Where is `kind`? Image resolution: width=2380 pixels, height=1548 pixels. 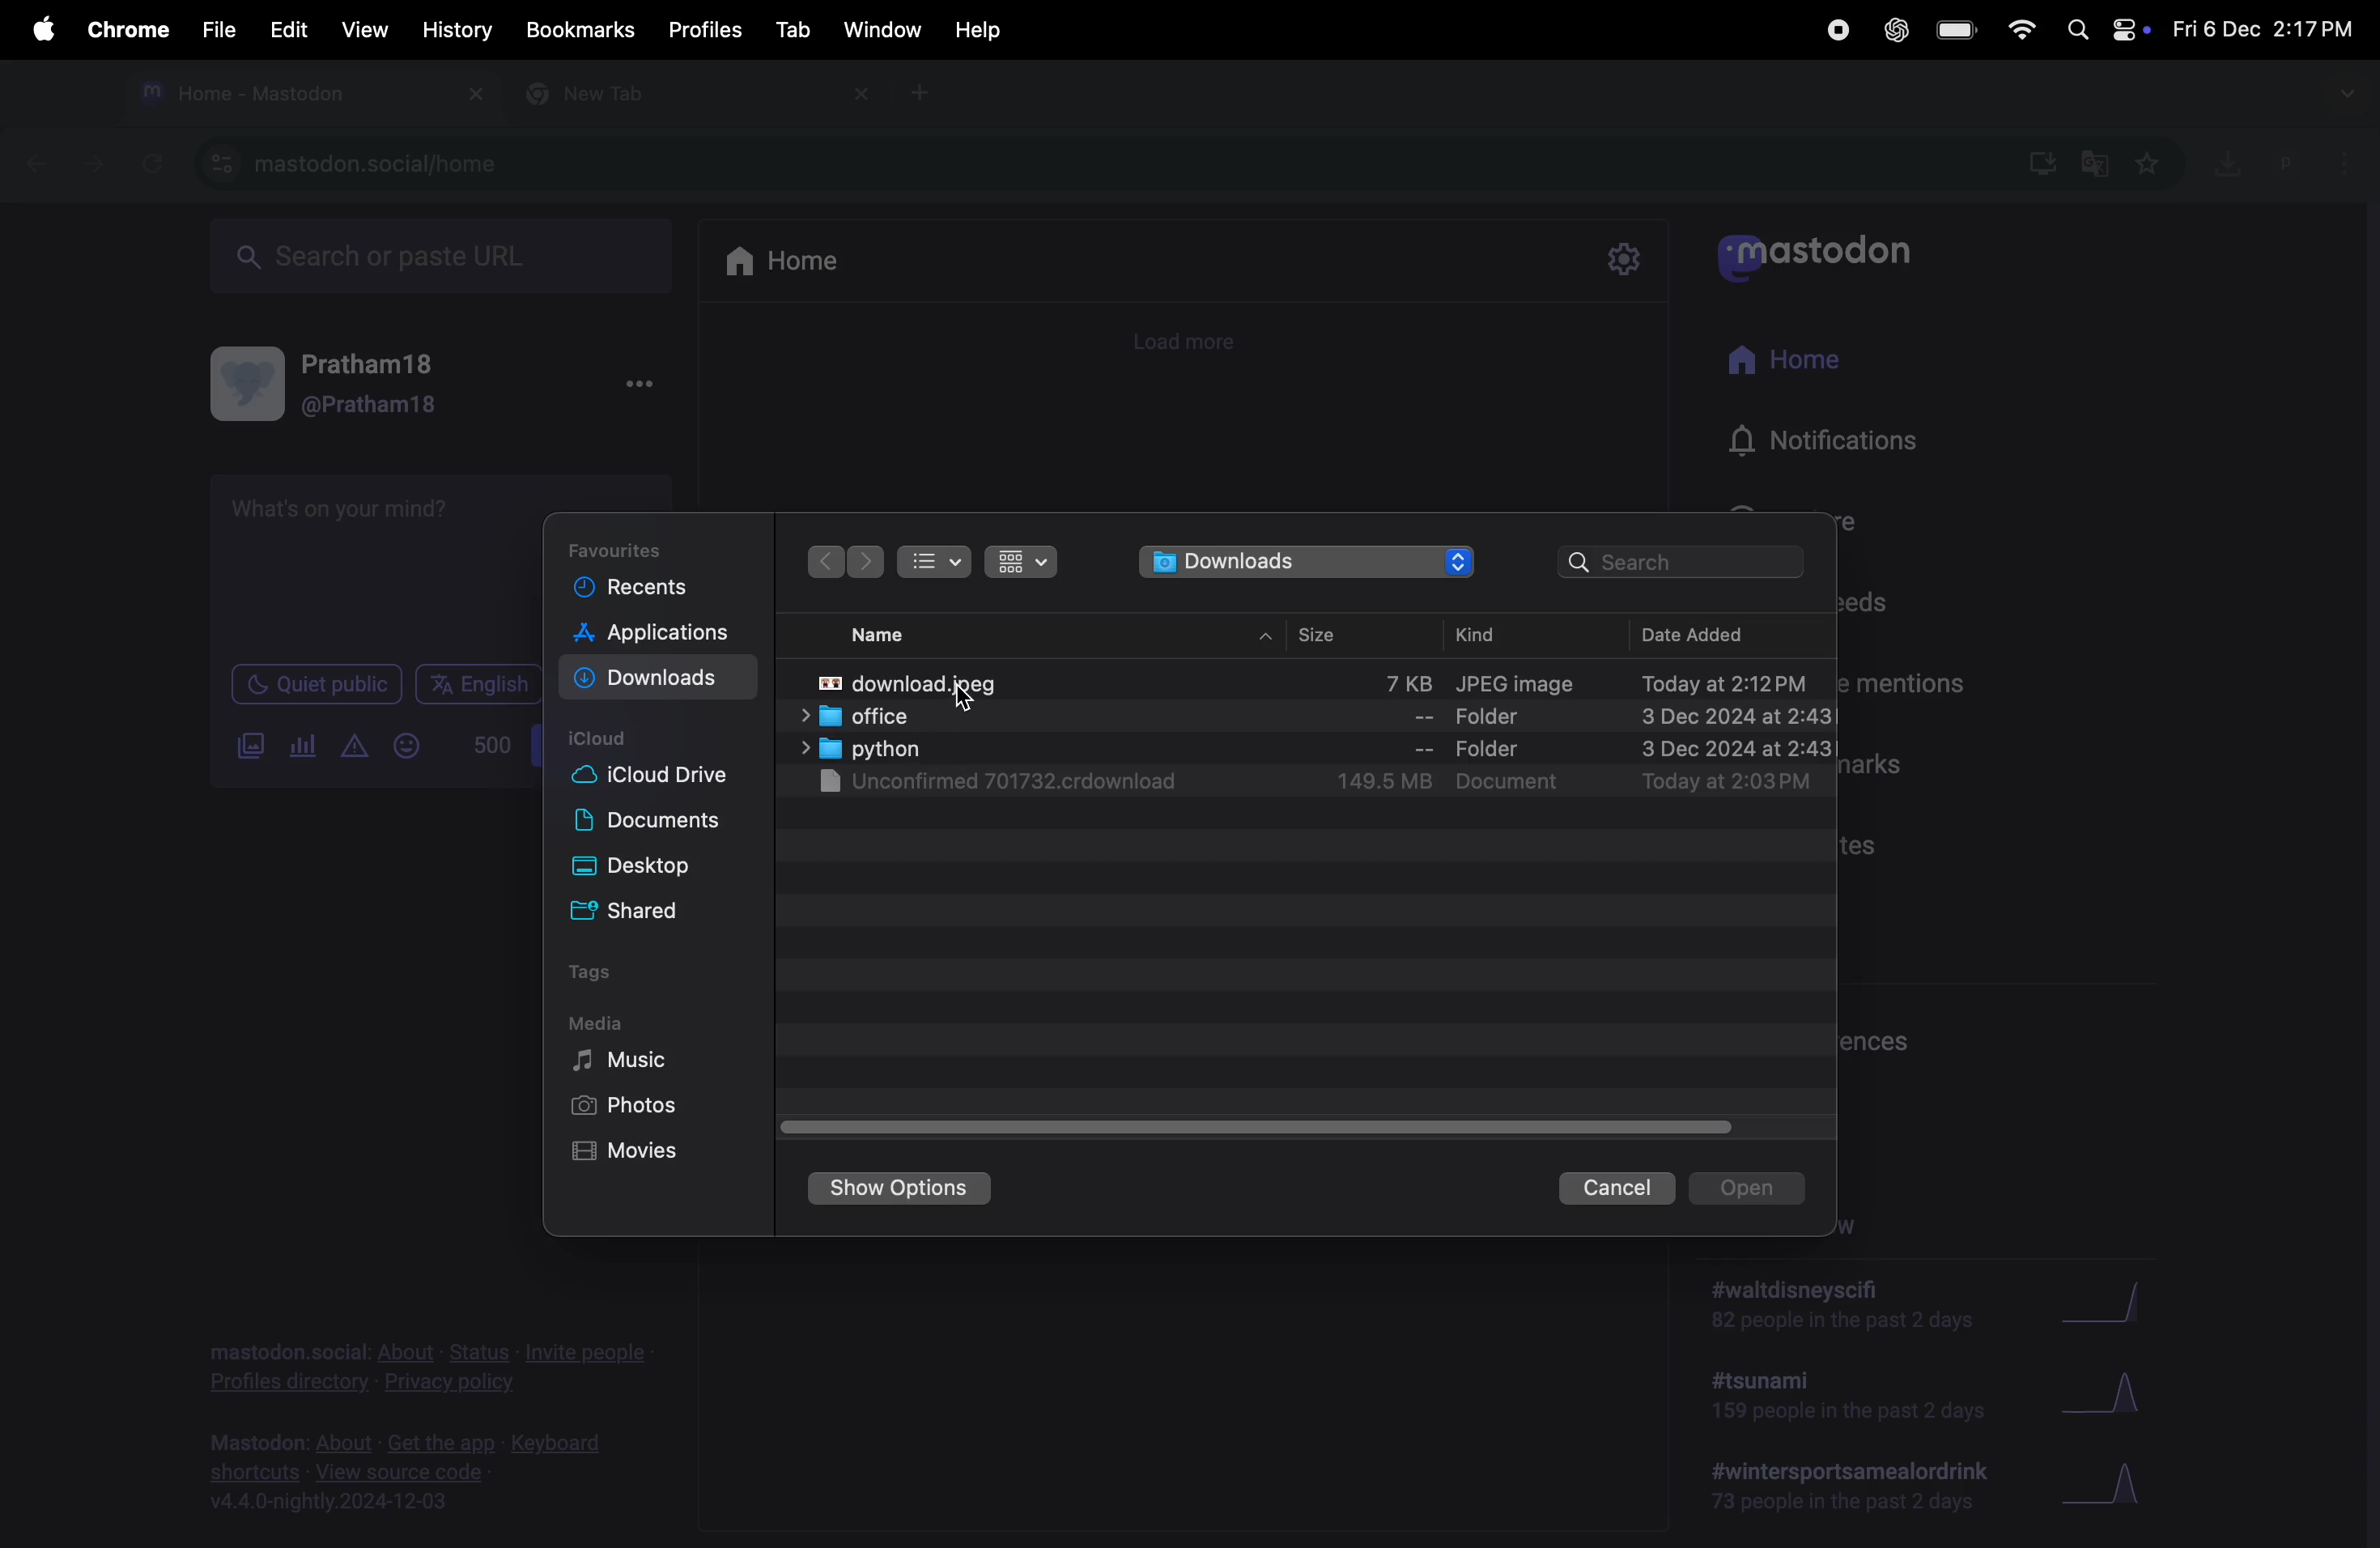
kind is located at coordinates (1481, 629).